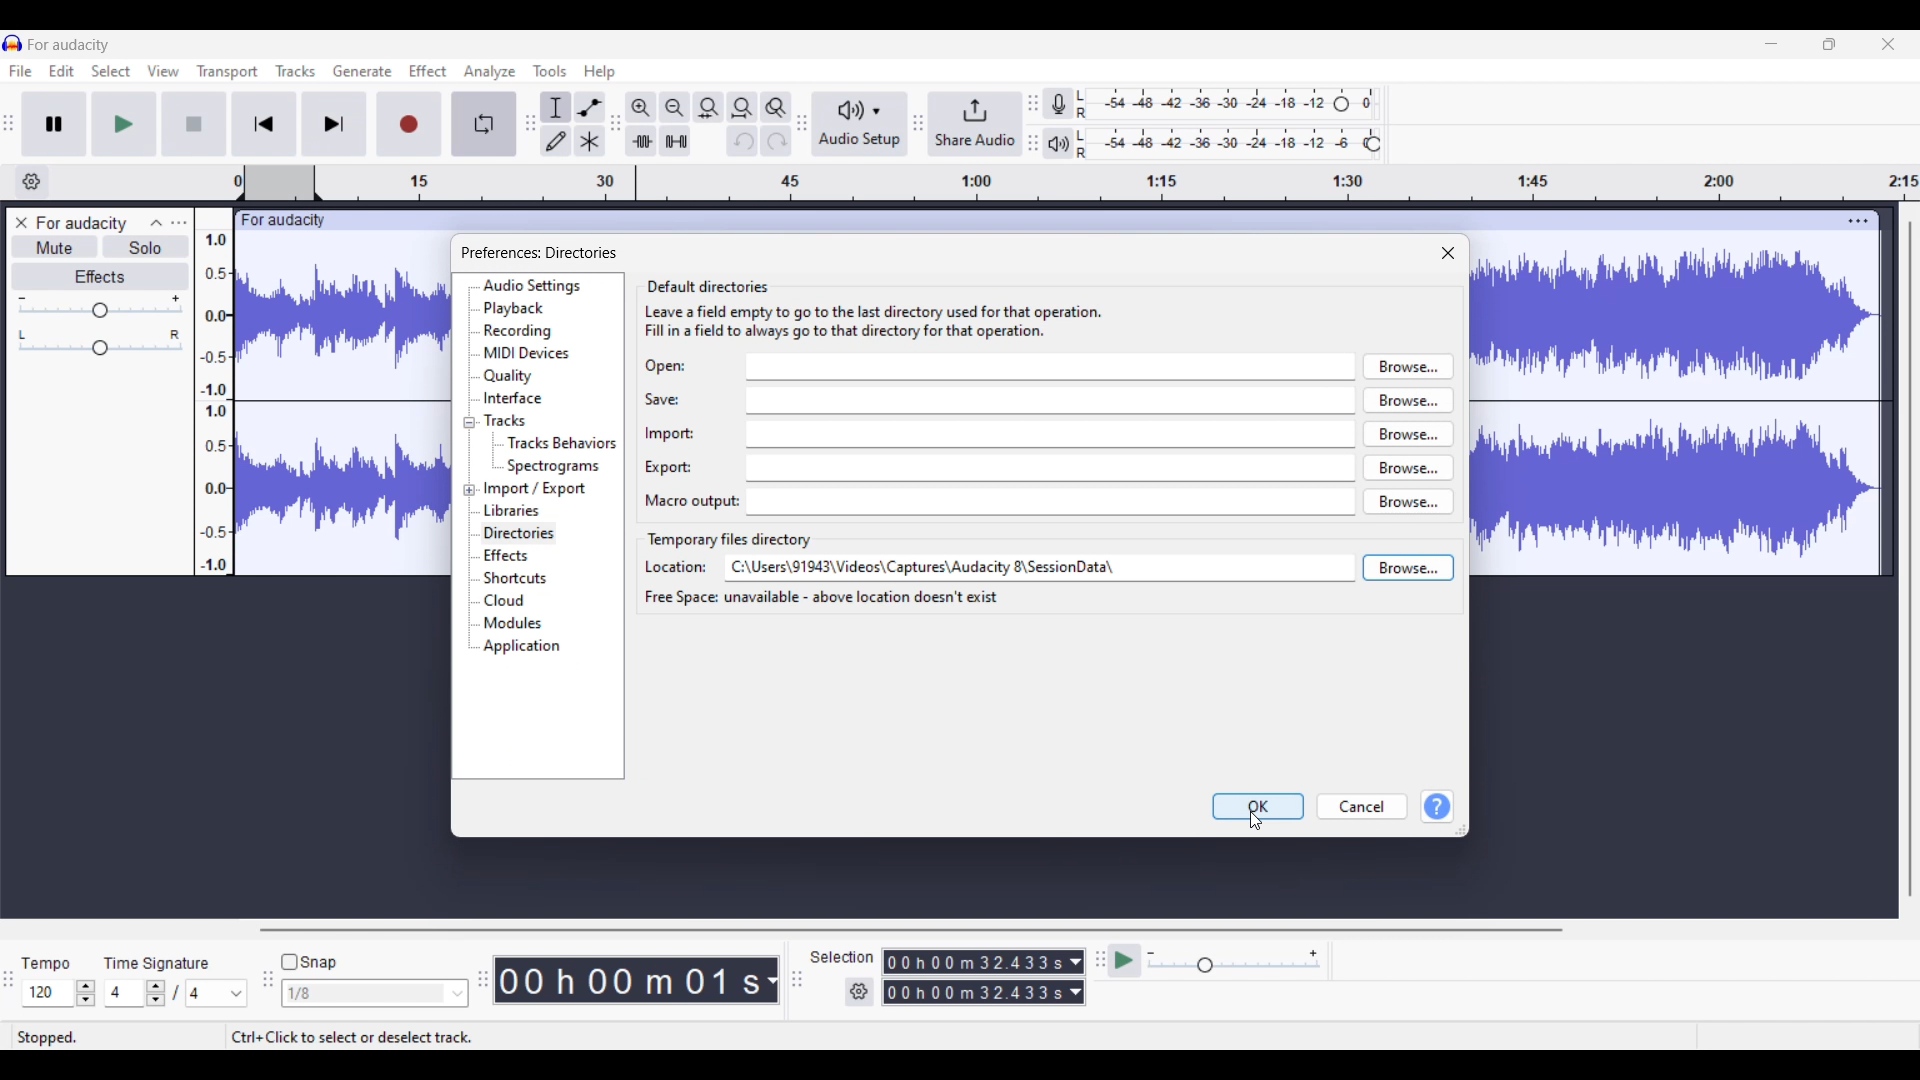 The height and width of the screenshot is (1080, 1920). Describe the element at coordinates (111, 71) in the screenshot. I see `Select menu` at that location.